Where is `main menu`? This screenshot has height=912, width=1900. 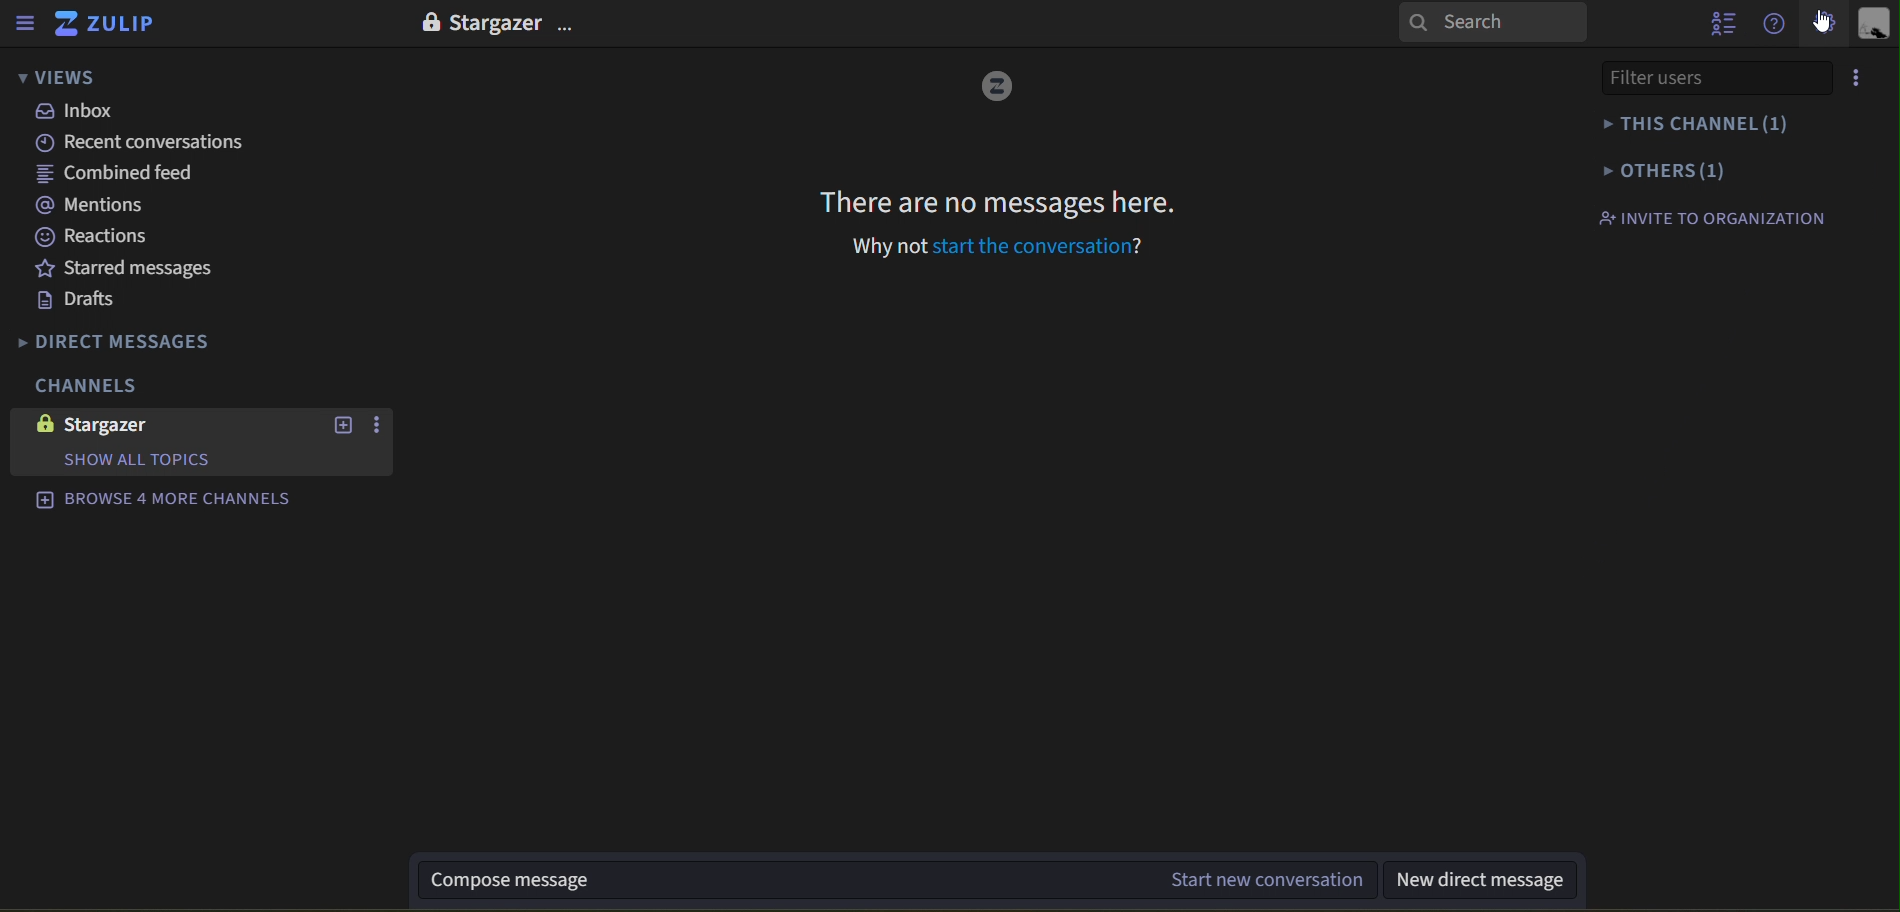 main menu is located at coordinates (1820, 22).